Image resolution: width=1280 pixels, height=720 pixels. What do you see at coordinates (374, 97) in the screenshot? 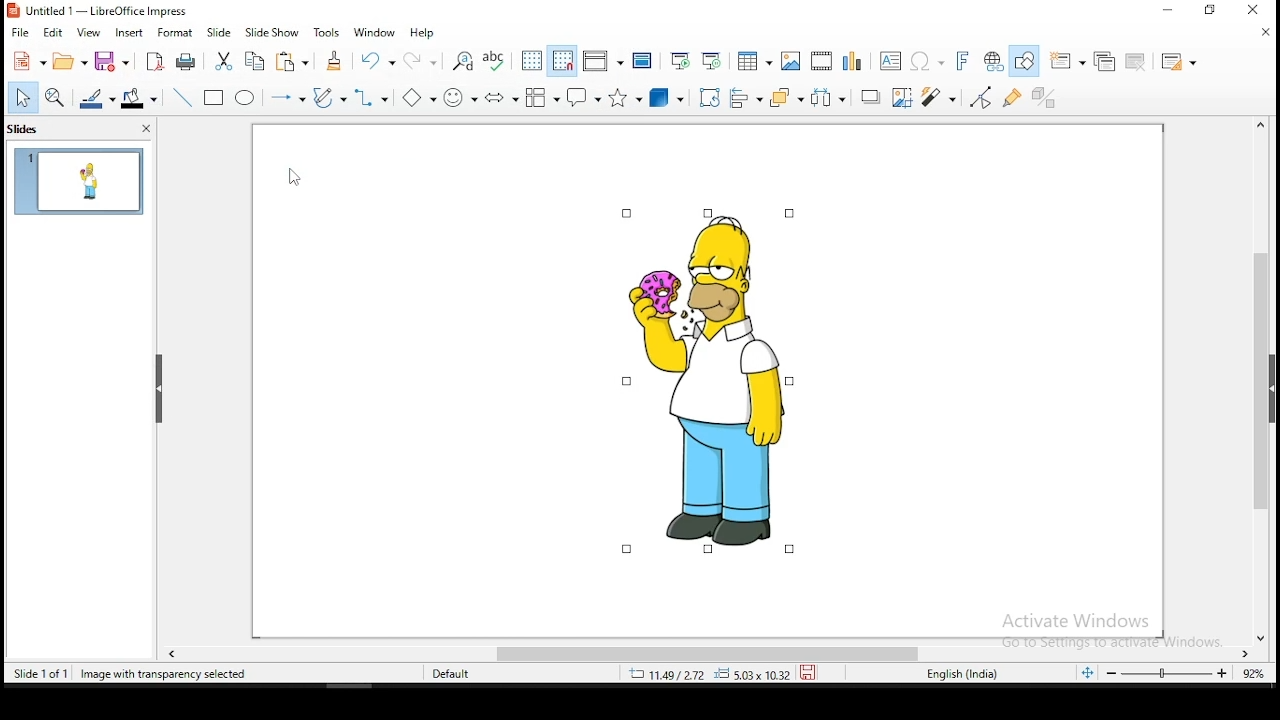
I see `connectors` at bounding box center [374, 97].